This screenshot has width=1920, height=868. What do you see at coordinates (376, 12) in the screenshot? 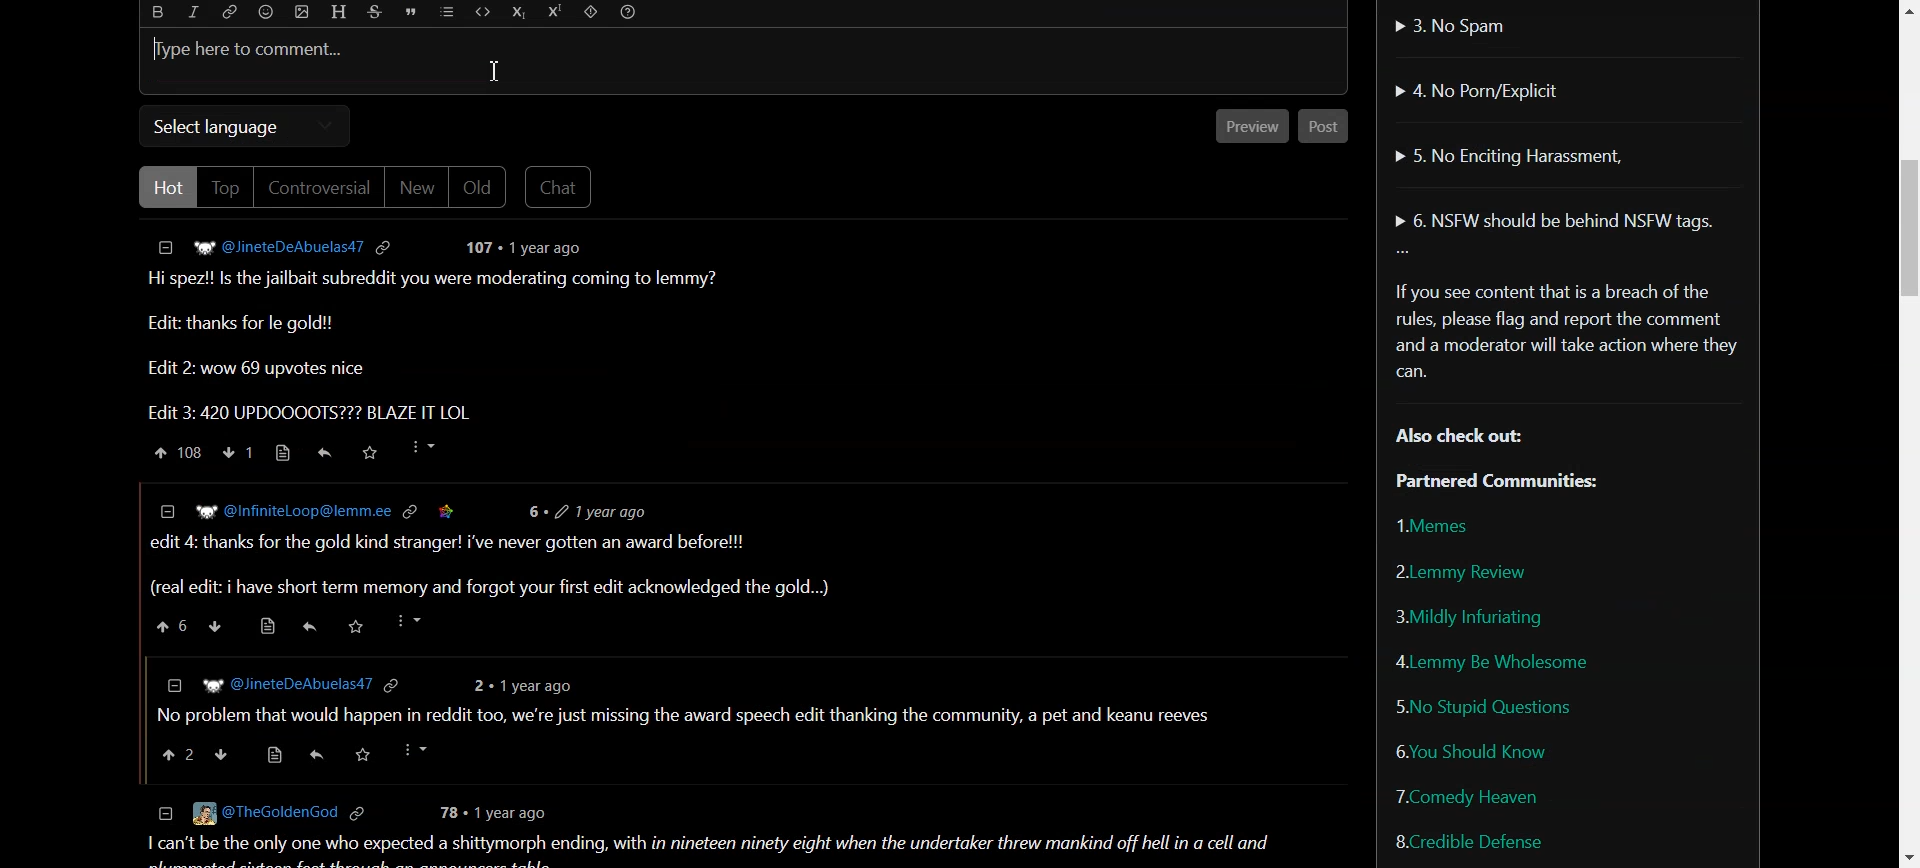
I see `Strikethrough` at bounding box center [376, 12].